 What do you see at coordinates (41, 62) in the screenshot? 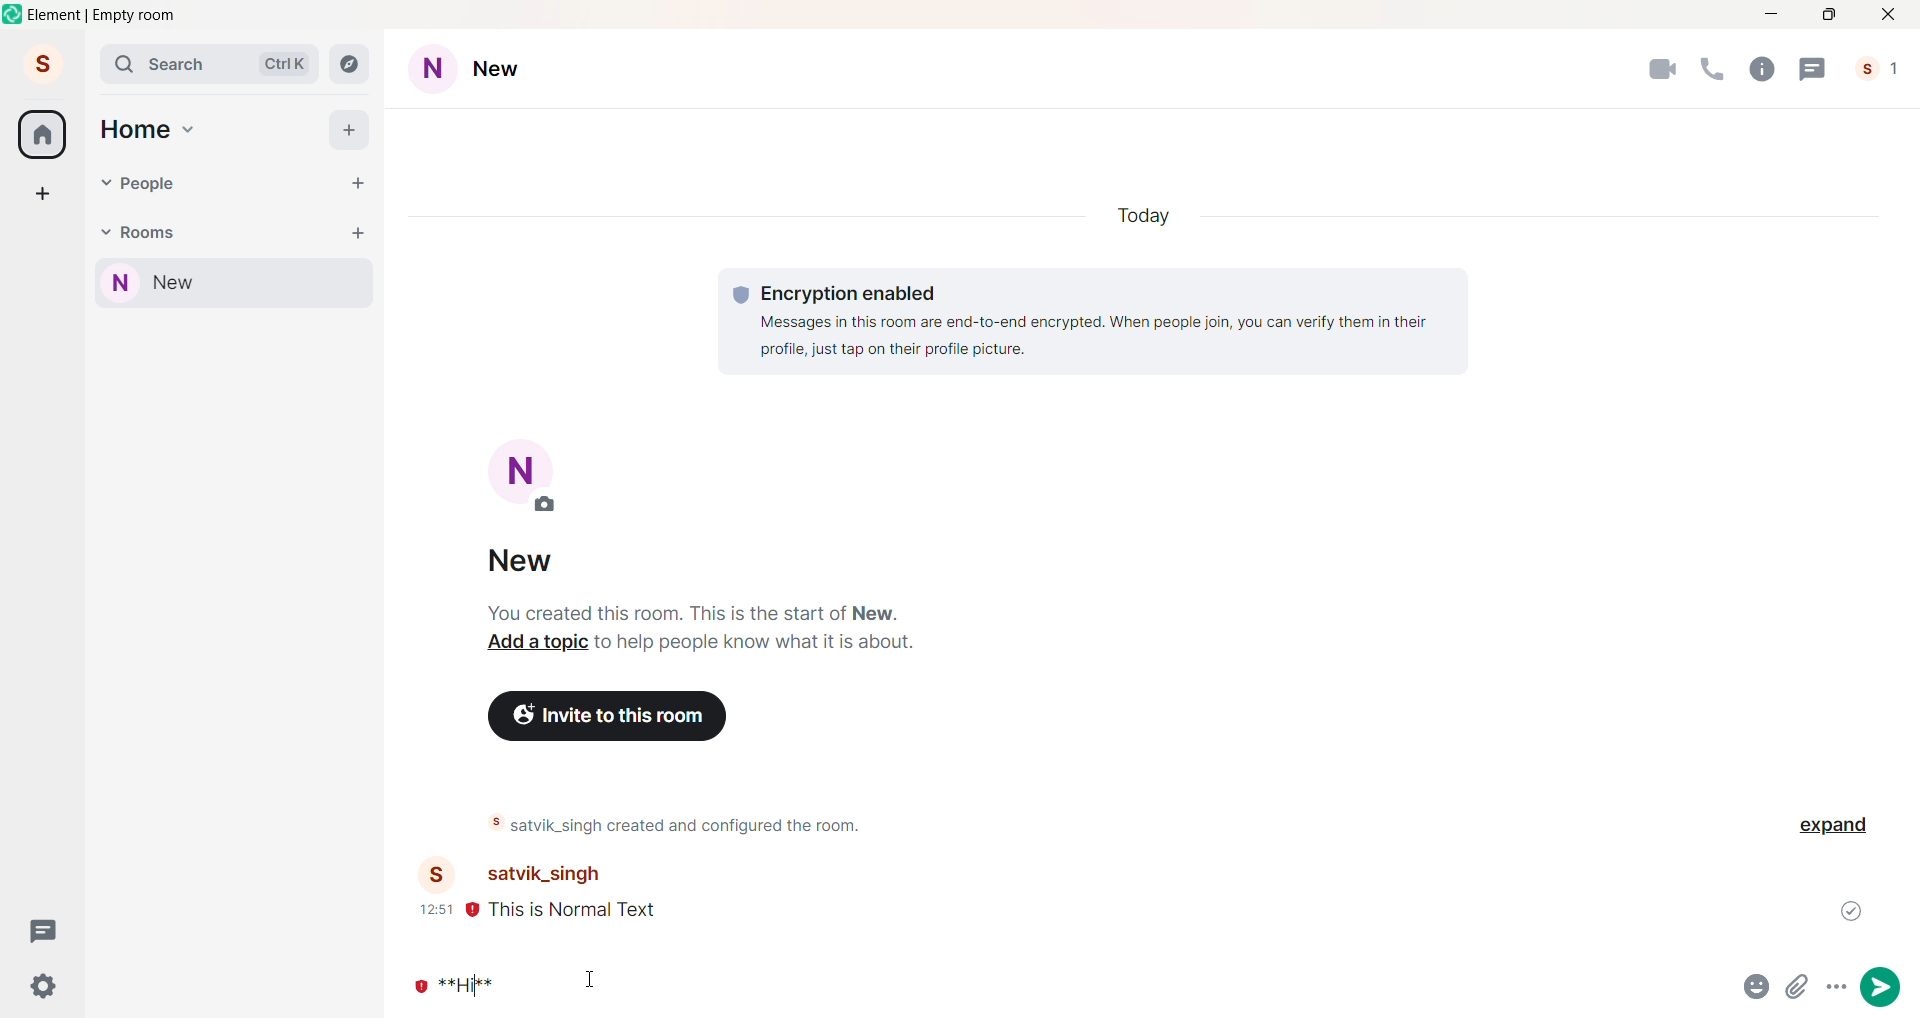
I see `Account` at bounding box center [41, 62].